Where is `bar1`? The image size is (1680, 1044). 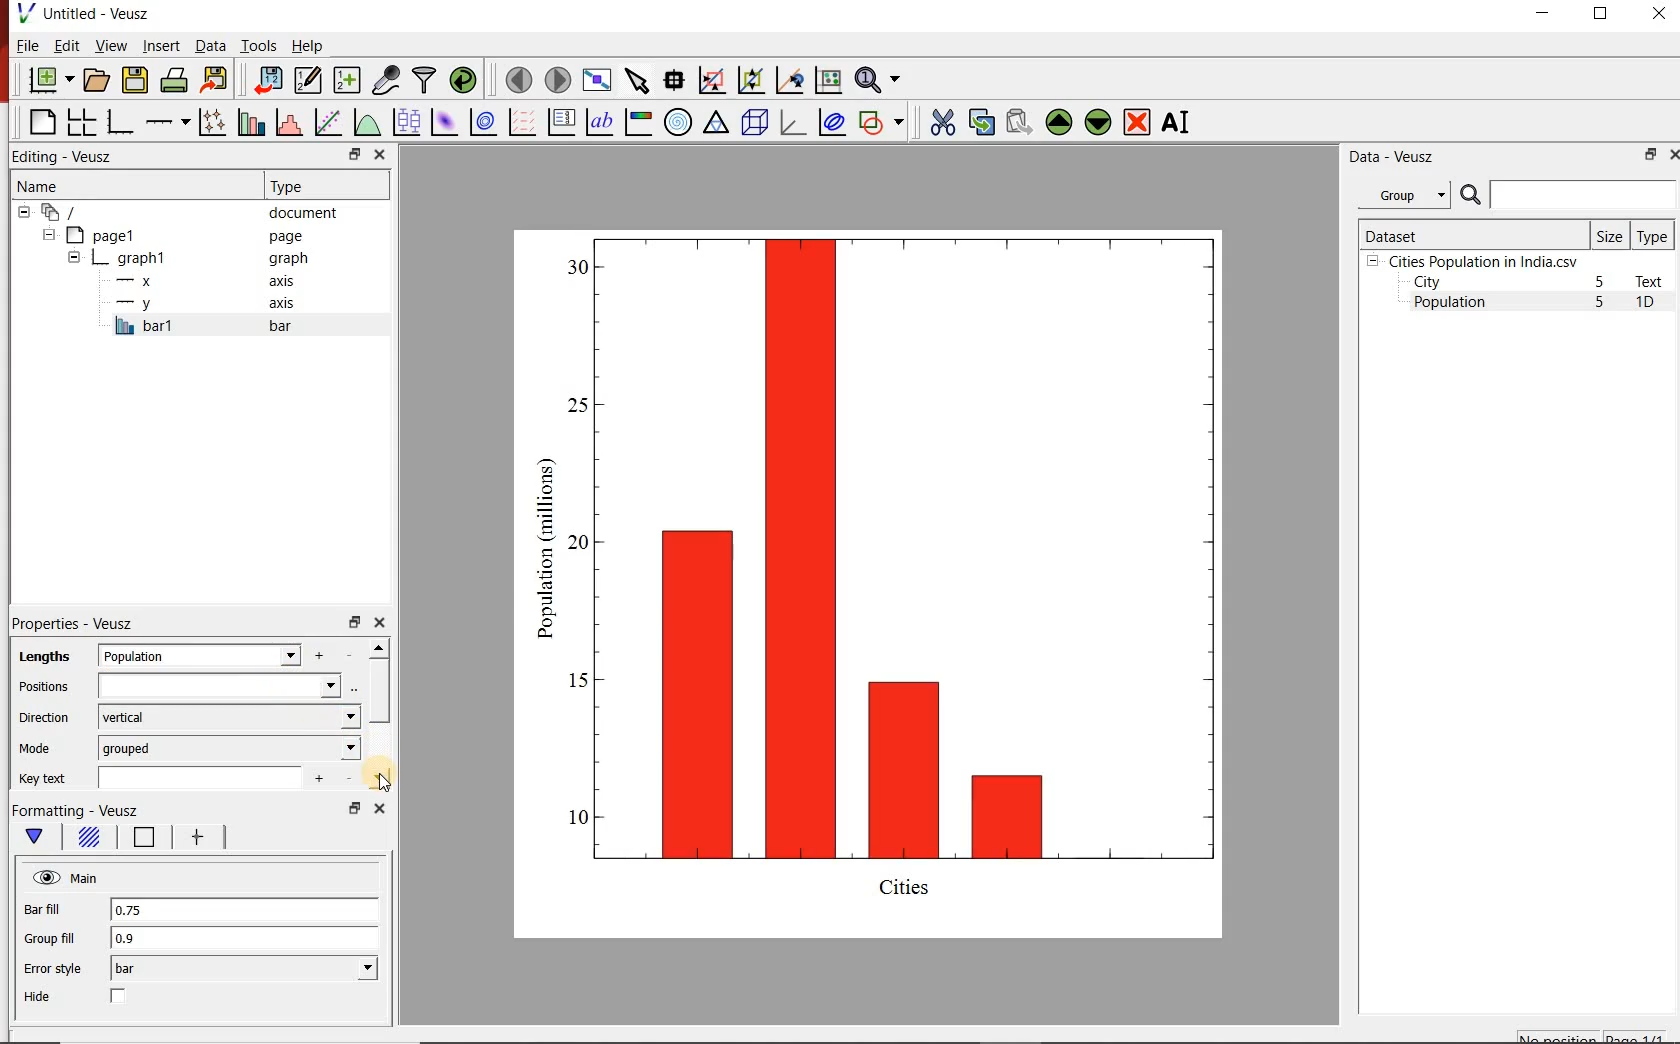 bar1 is located at coordinates (224, 326).